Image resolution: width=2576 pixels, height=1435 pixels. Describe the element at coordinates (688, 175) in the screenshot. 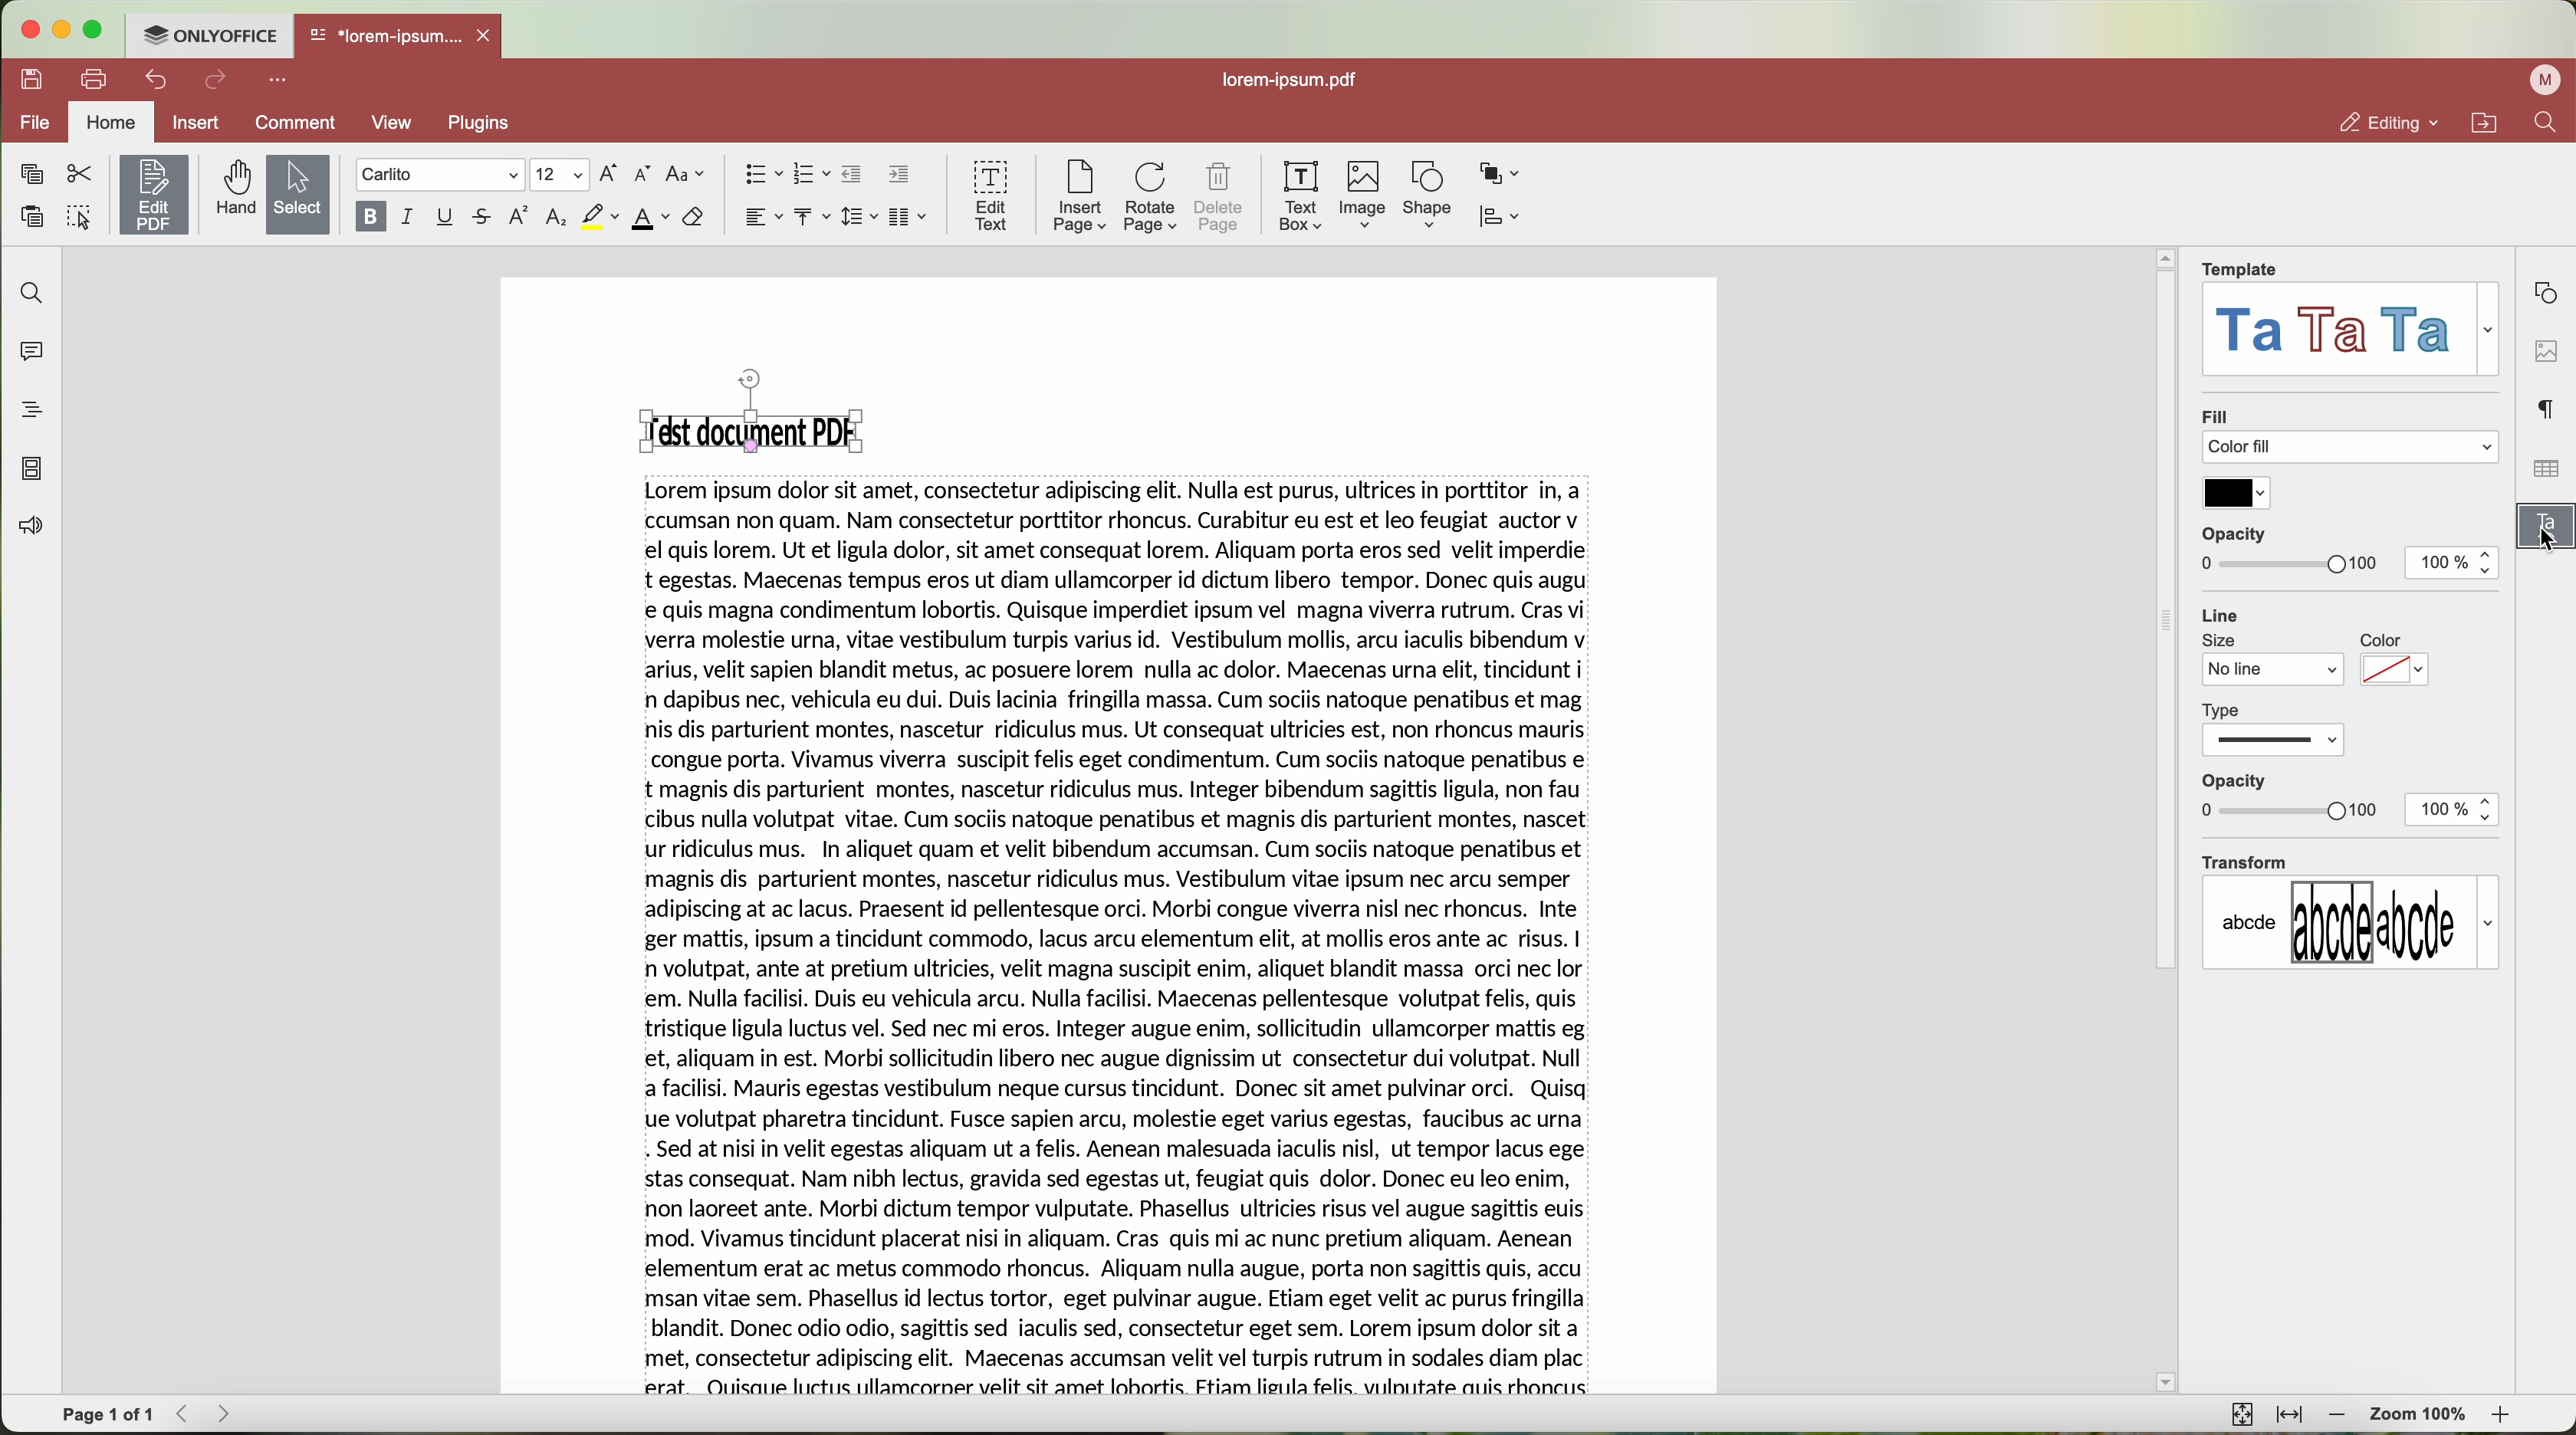

I see `change case` at that location.